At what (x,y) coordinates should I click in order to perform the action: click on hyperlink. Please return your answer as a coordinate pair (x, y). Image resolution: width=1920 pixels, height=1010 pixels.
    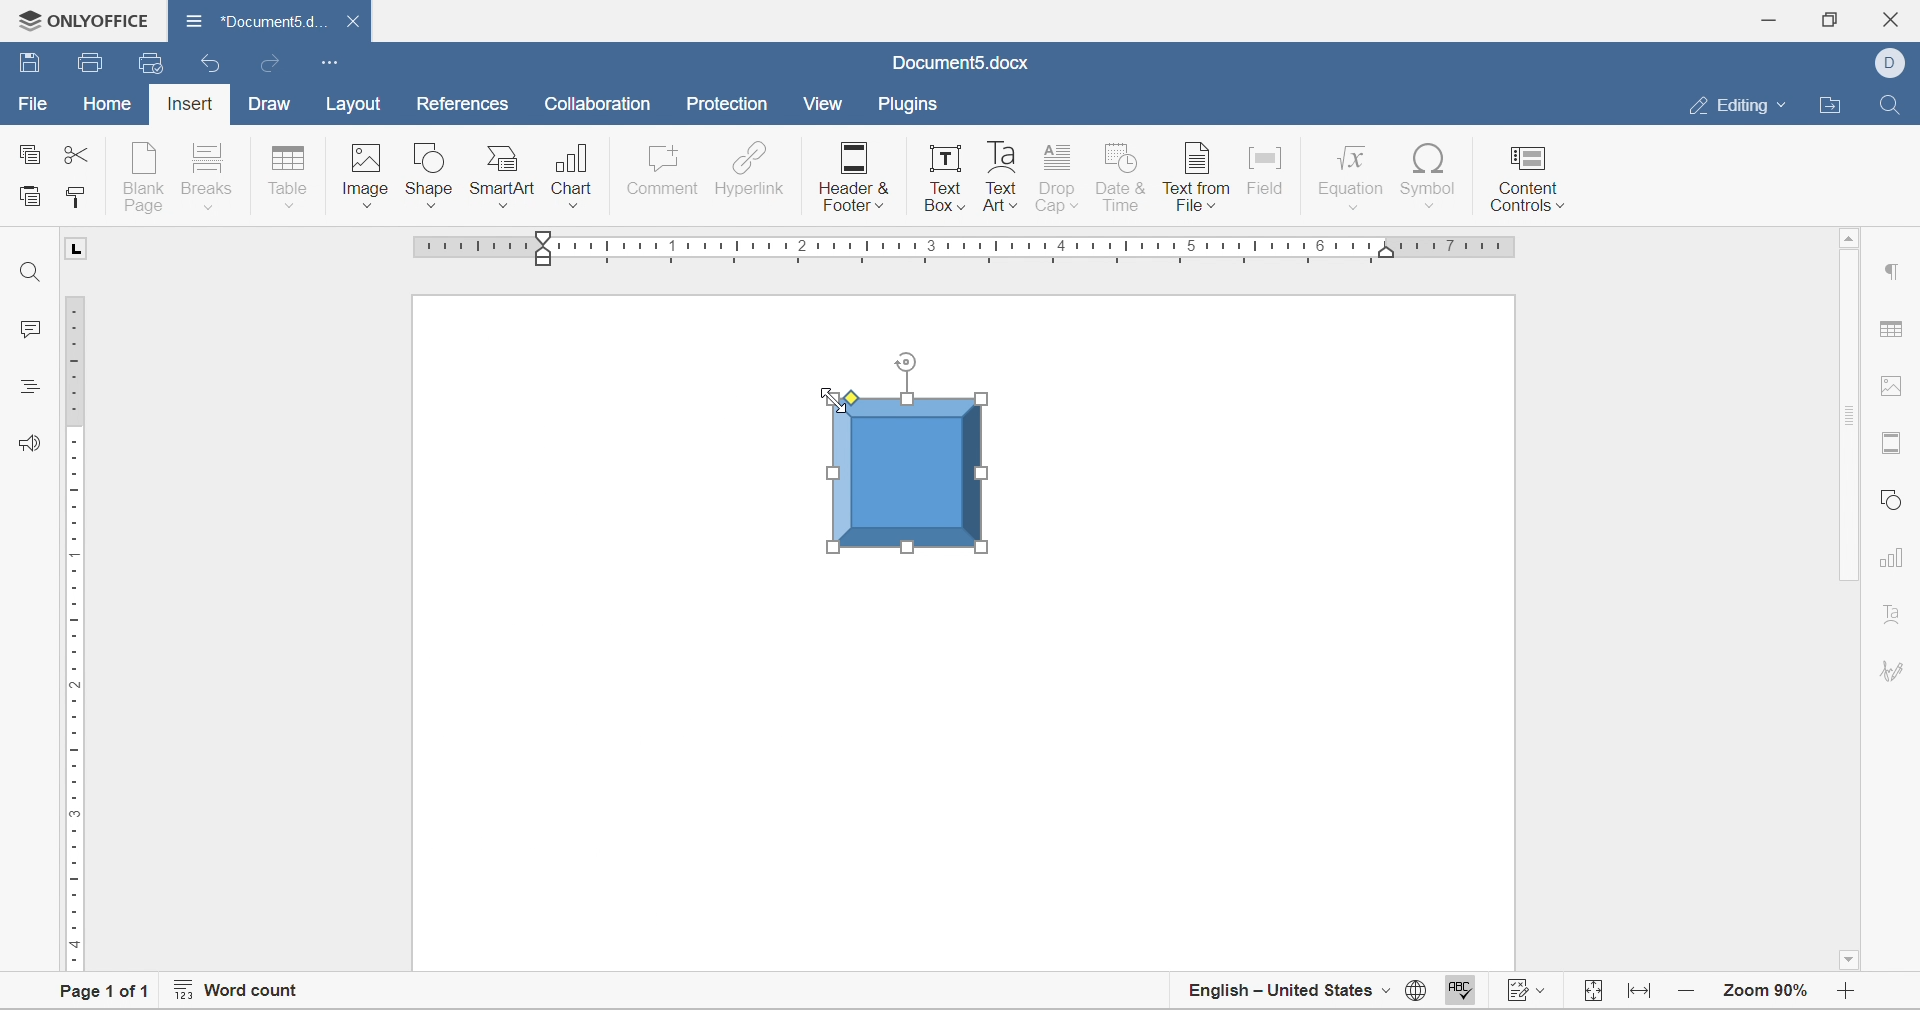
    Looking at the image, I should click on (750, 166).